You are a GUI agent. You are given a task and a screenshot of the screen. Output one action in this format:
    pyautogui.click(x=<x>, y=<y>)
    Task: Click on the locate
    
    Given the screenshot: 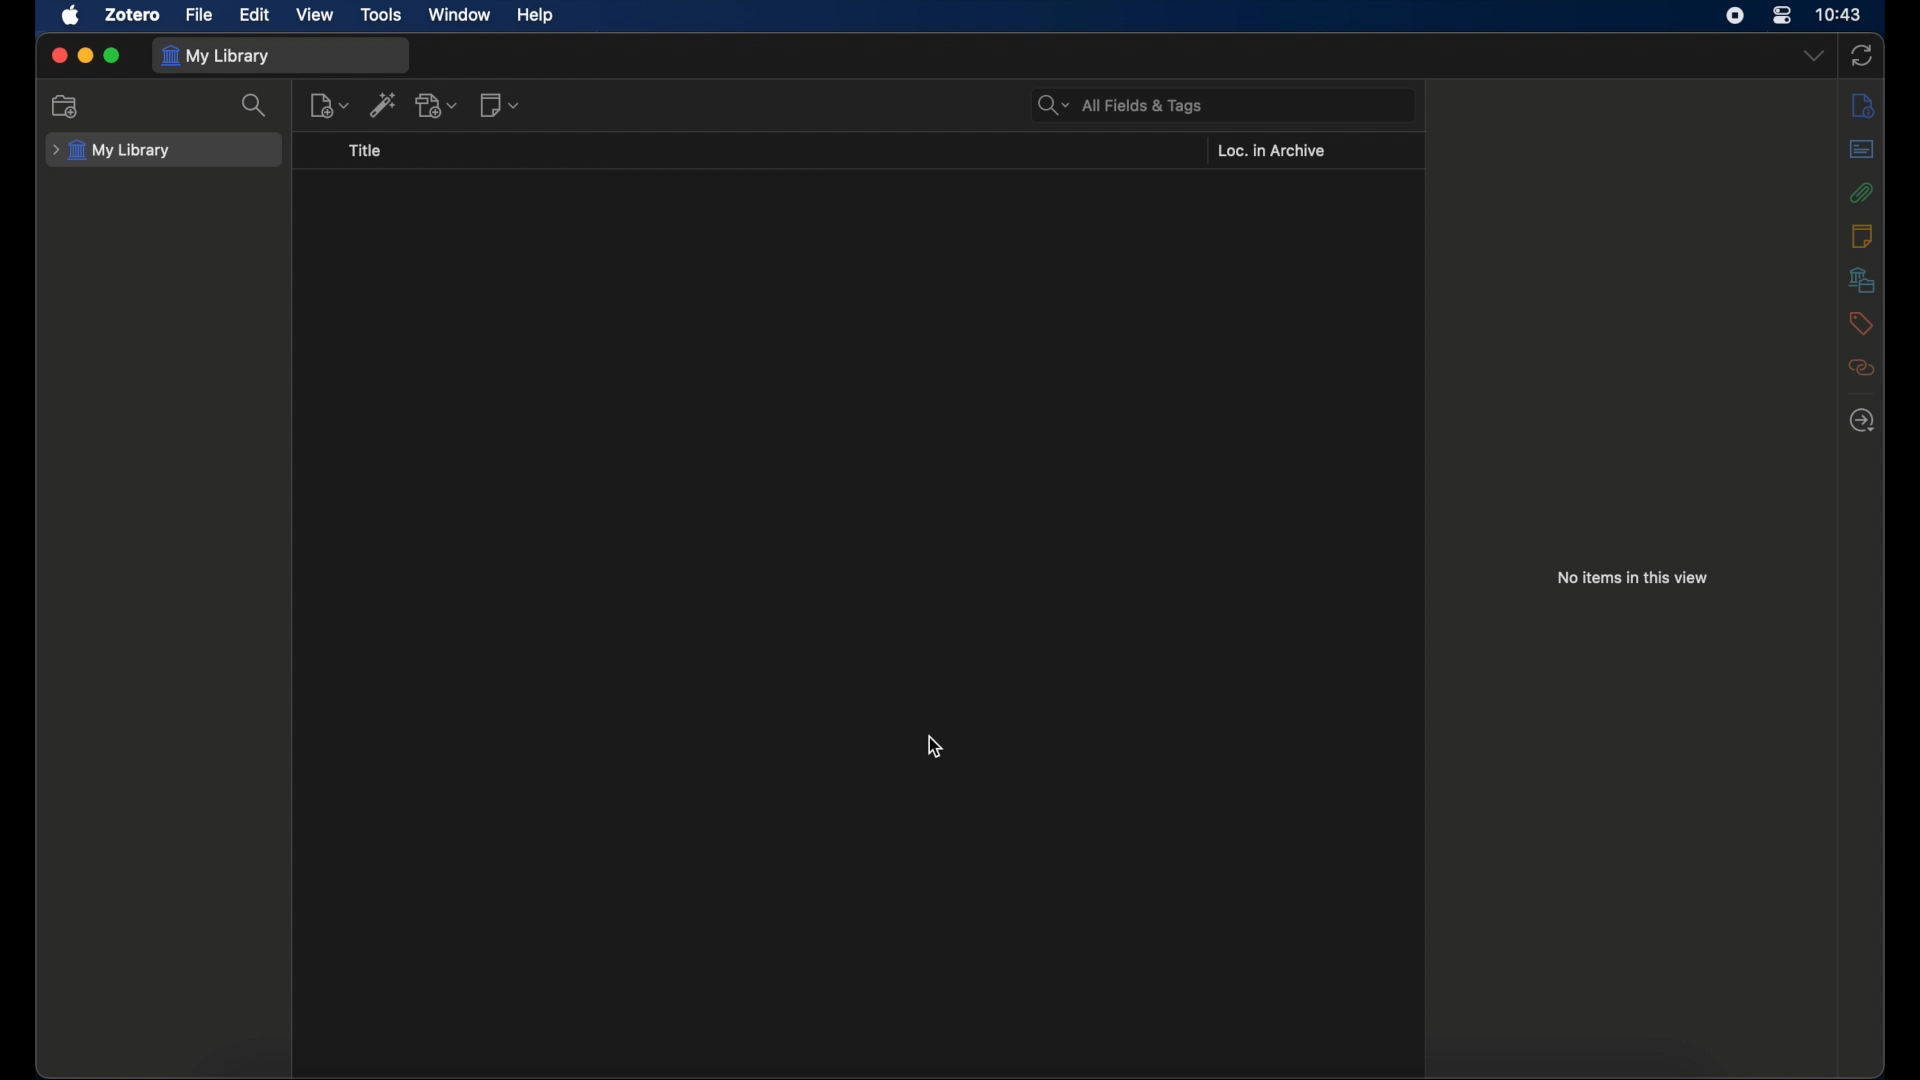 What is the action you would take?
    pyautogui.click(x=1862, y=421)
    